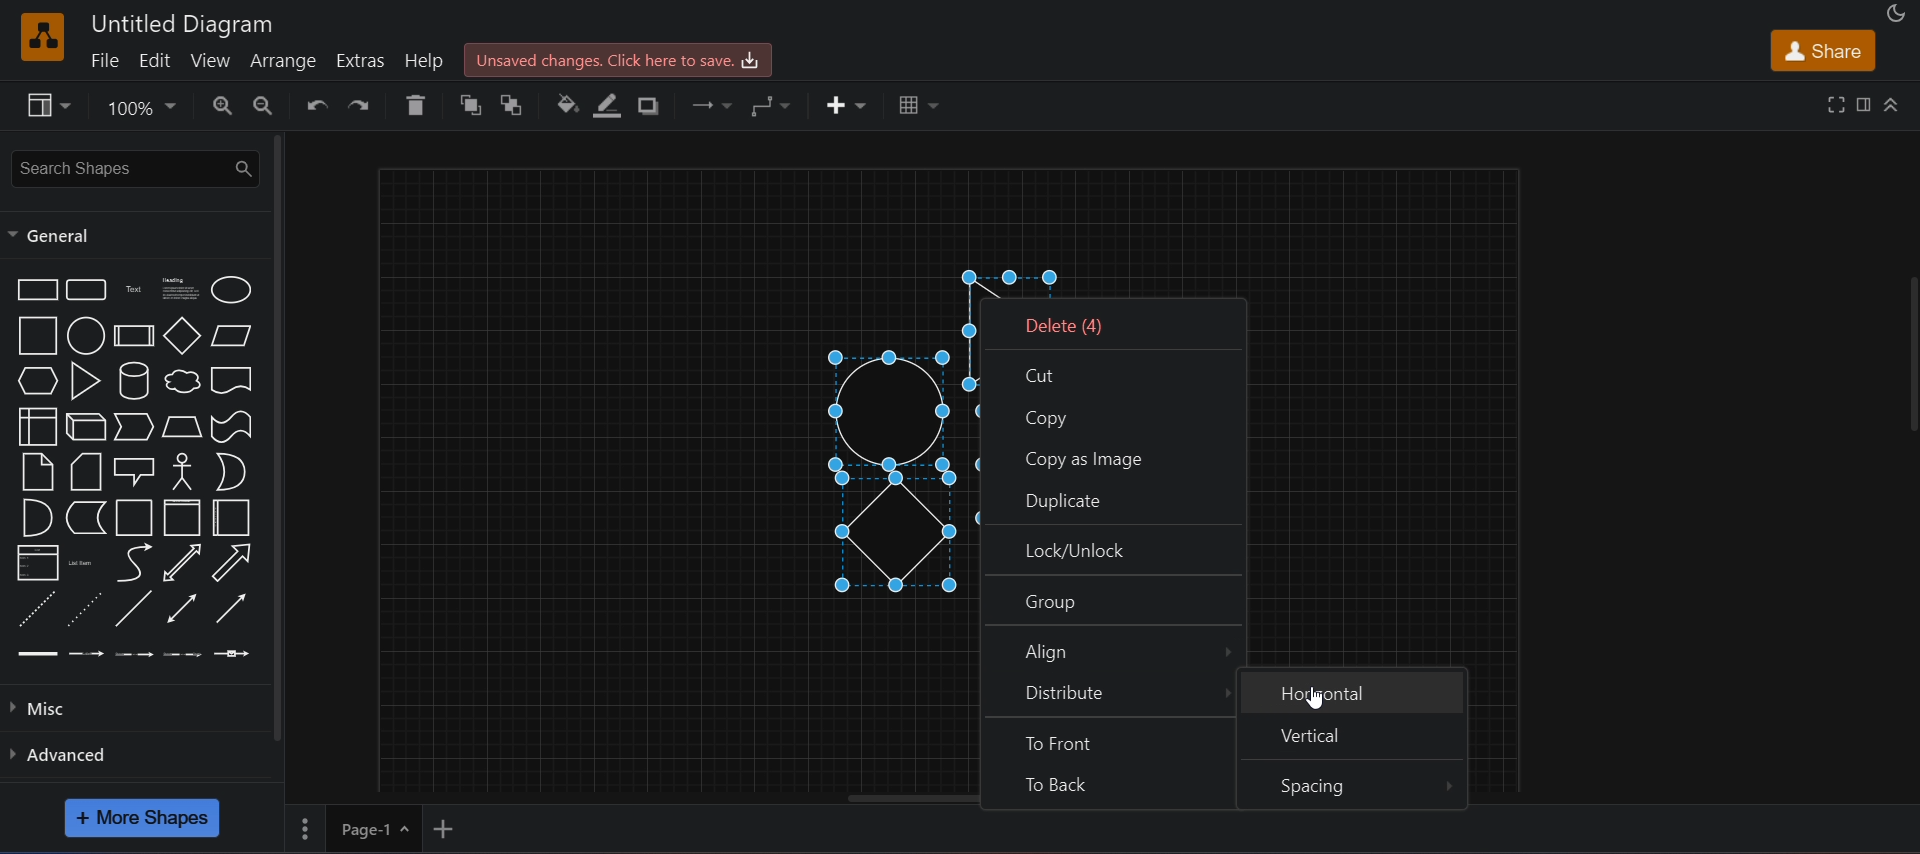 The width and height of the screenshot is (1920, 854). What do you see at coordinates (615, 59) in the screenshot?
I see `unsaved changes. click here to save` at bounding box center [615, 59].